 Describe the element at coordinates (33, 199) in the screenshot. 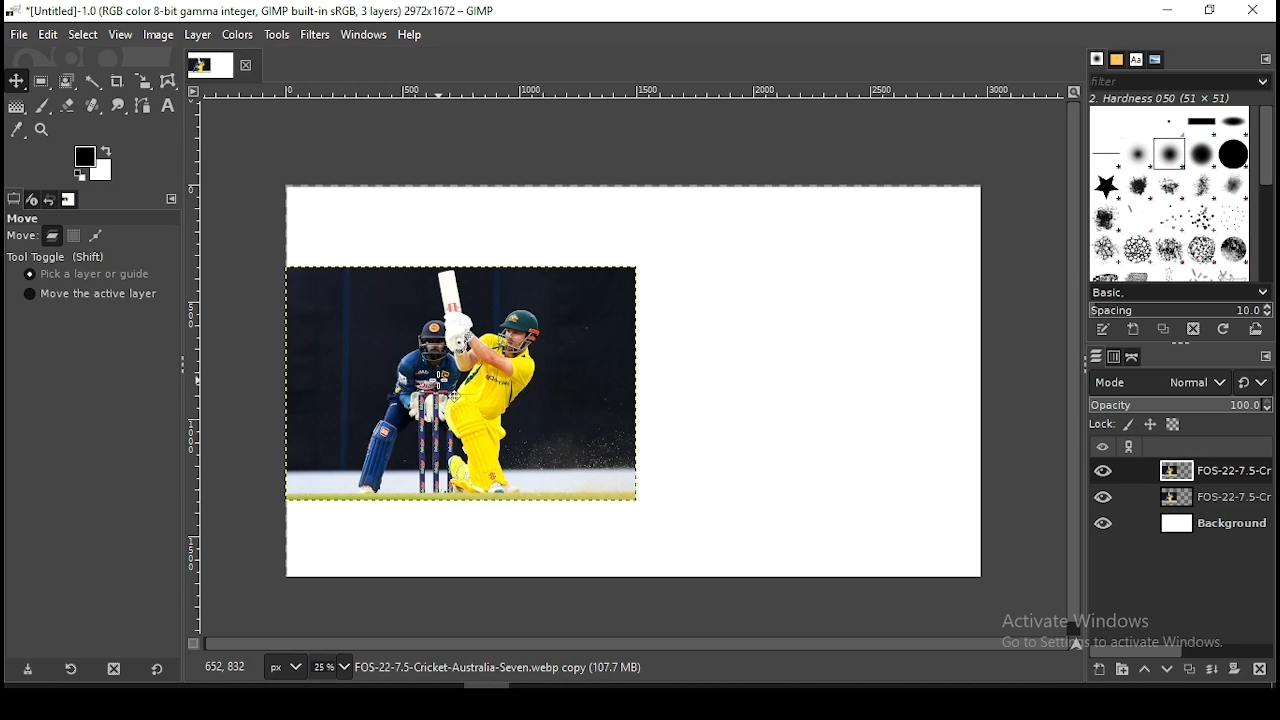

I see `device status` at that location.